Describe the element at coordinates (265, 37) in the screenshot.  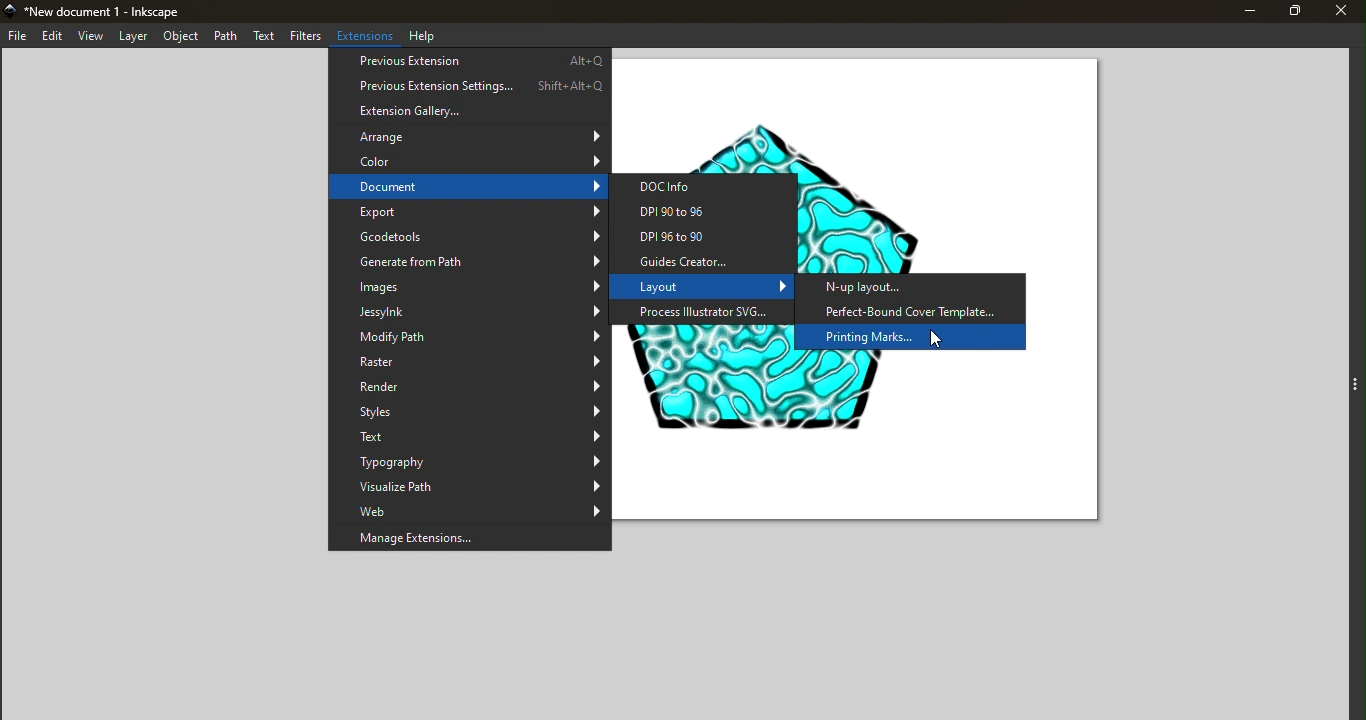
I see `Text` at that location.